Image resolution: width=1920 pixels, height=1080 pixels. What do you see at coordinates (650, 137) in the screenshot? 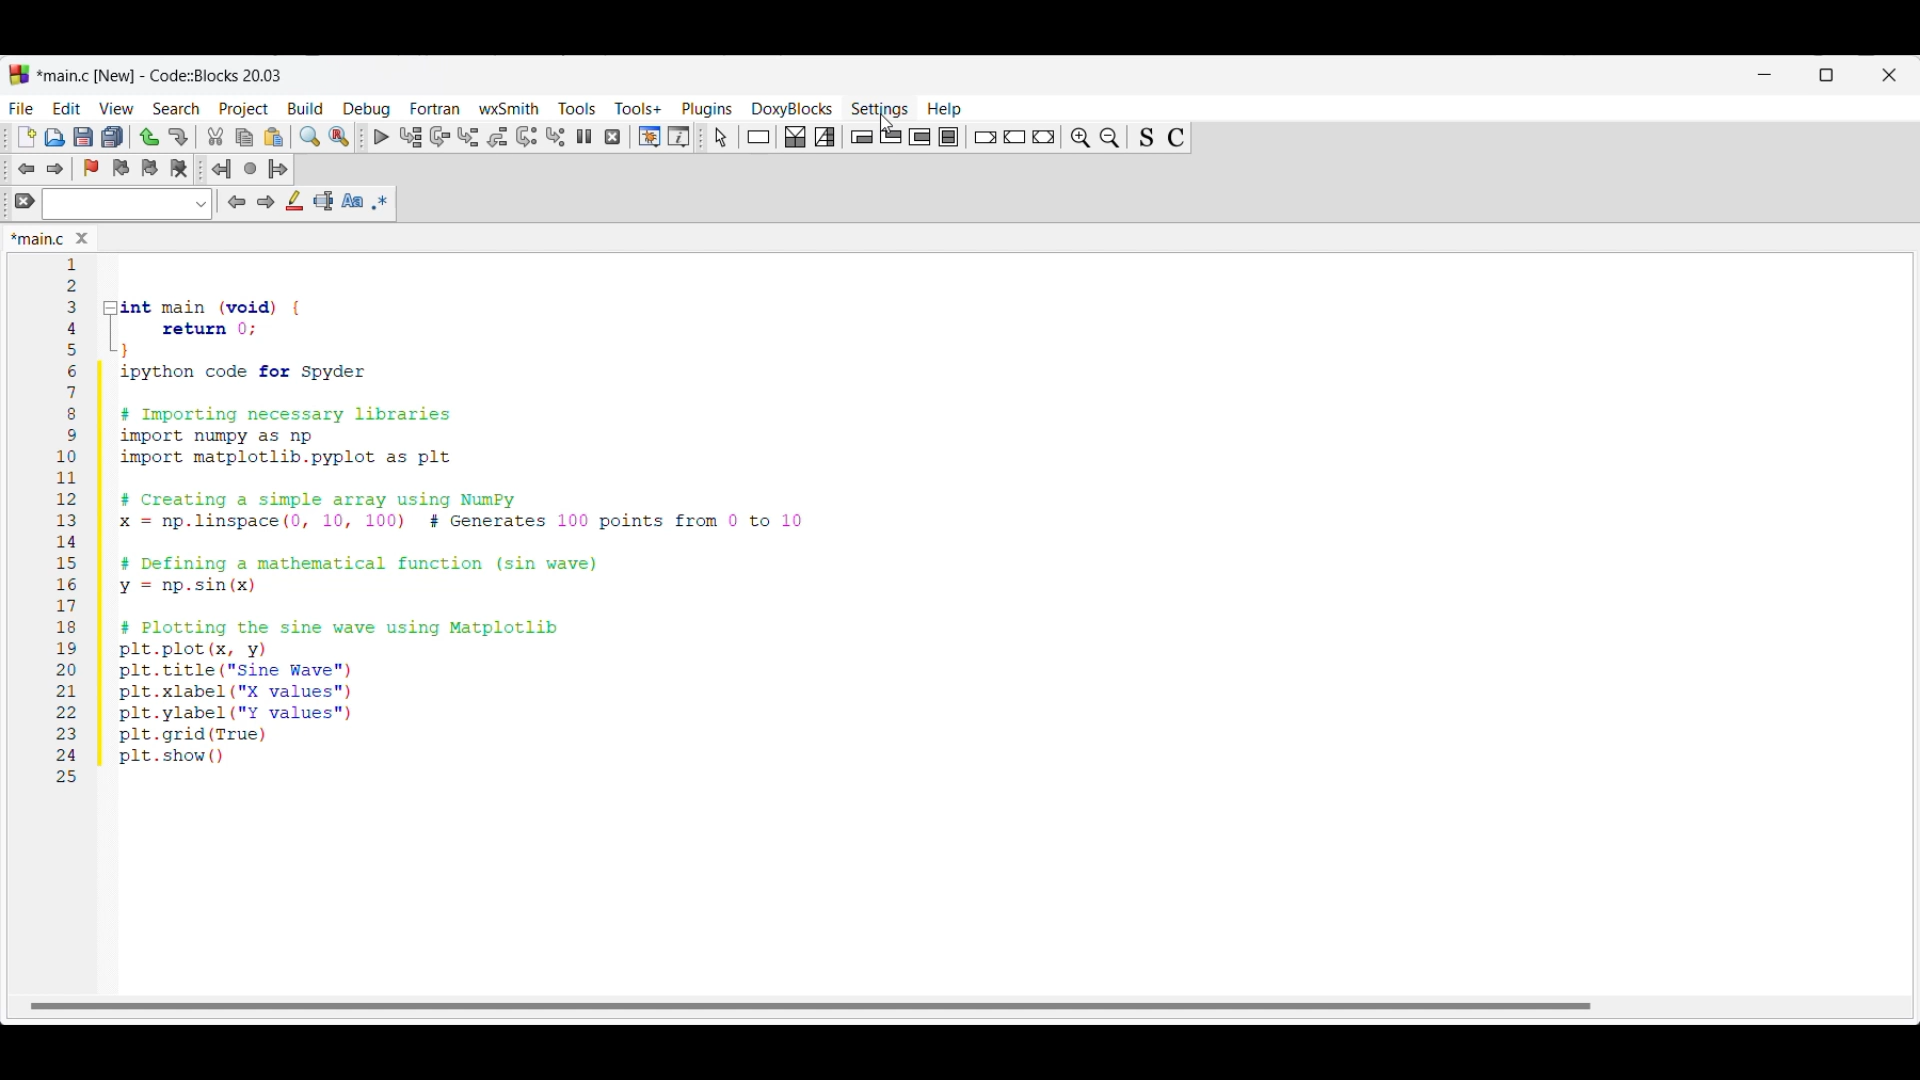
I see `Debugging windows` at bounding box center [650, 137].